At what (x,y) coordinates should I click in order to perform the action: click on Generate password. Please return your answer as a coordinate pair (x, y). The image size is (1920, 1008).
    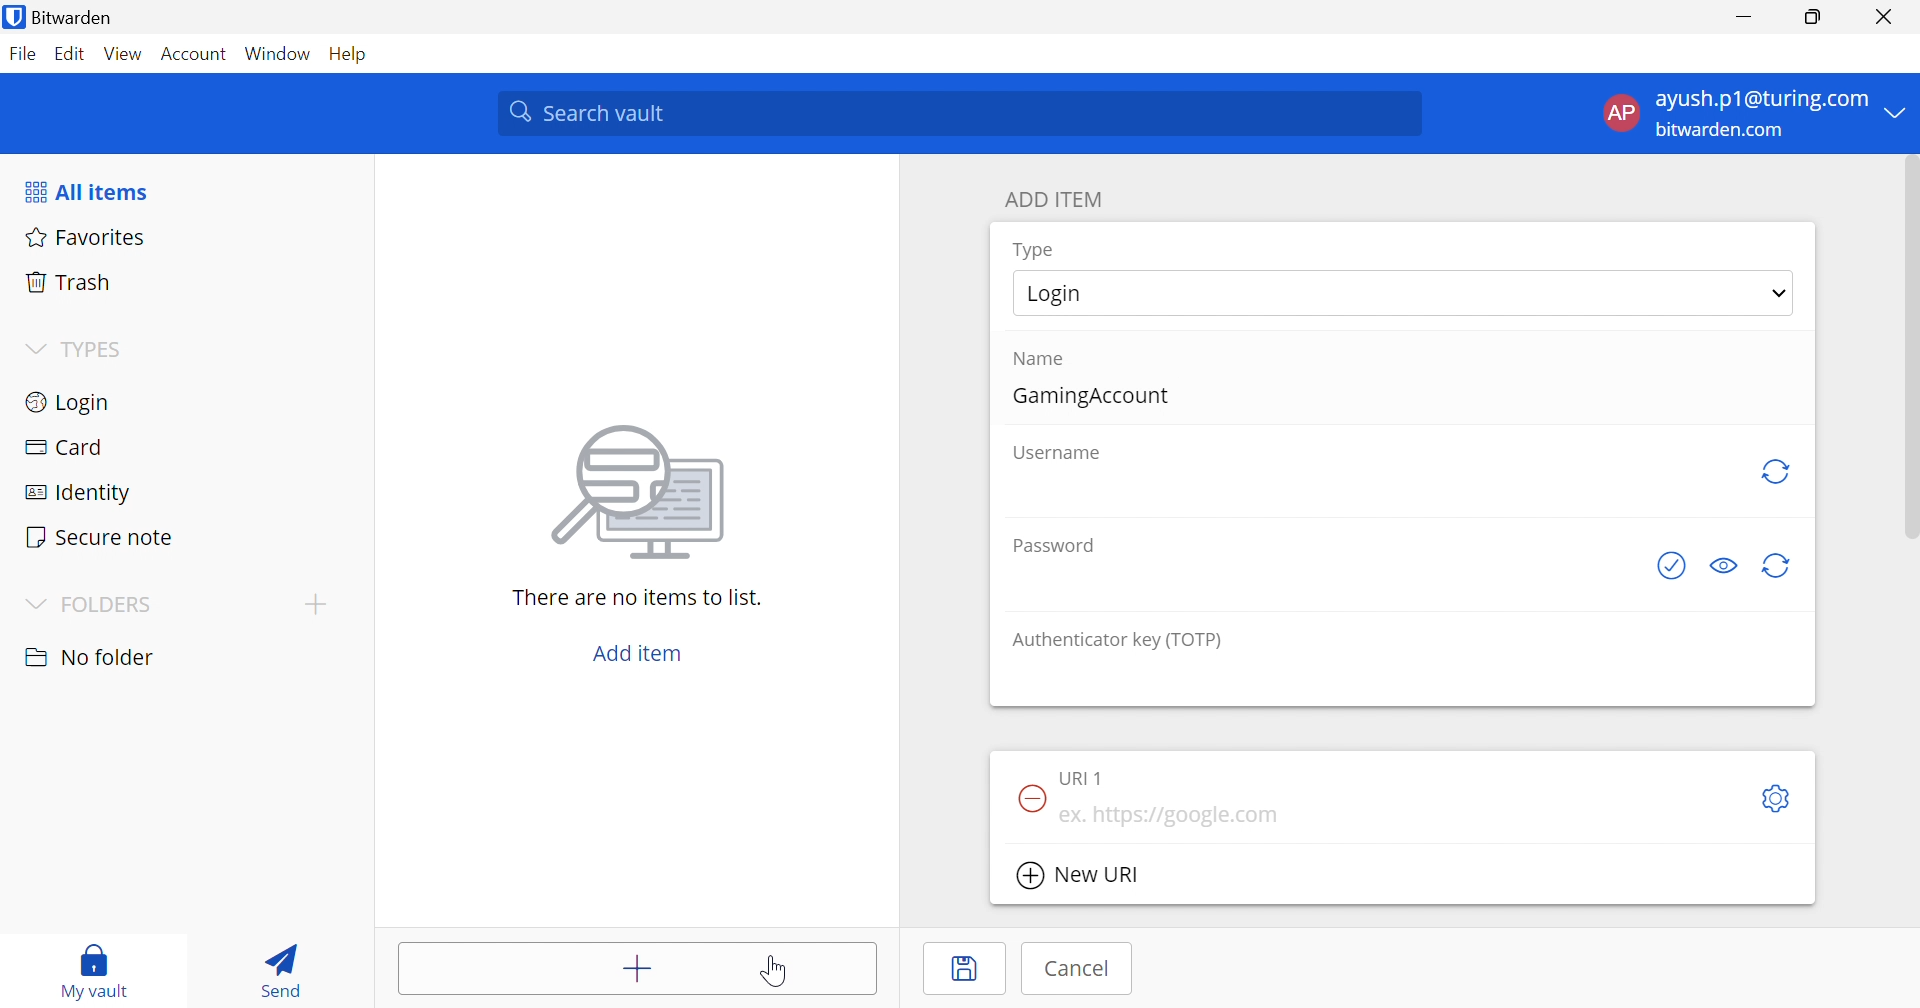
    Looking at the image, I should click on (1779, 565).